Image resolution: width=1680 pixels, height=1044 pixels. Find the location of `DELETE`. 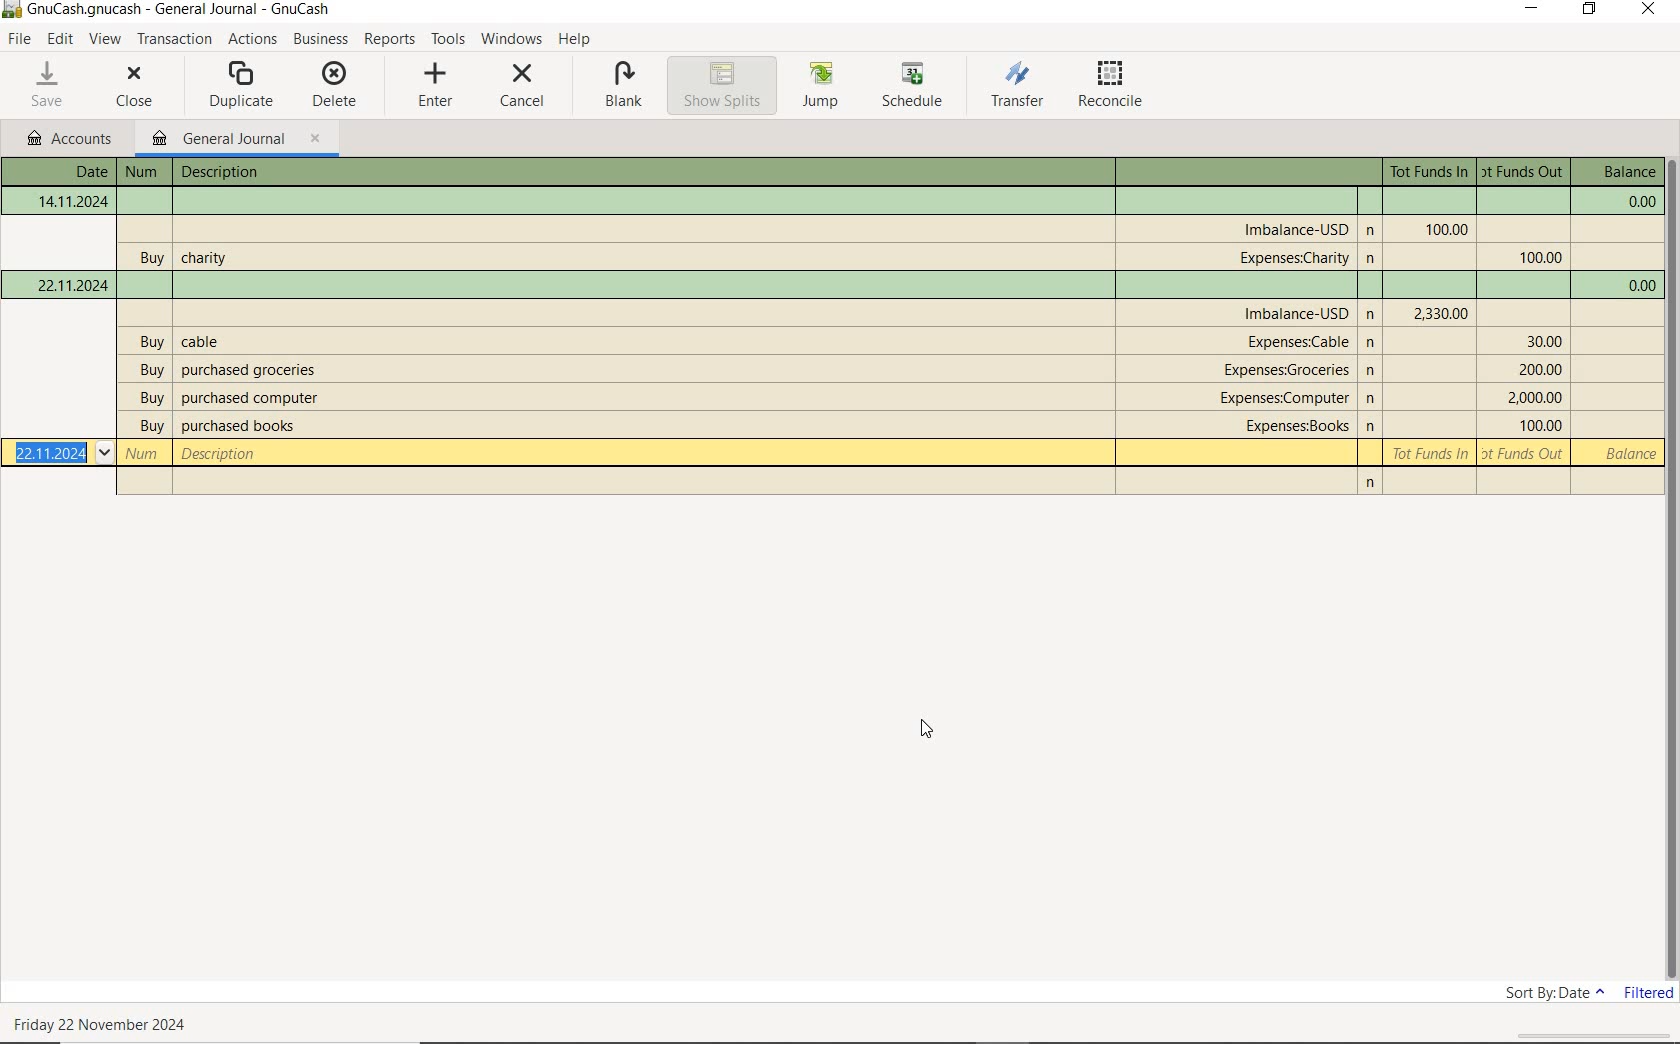

DELETE is located at coordinates (333, 84).